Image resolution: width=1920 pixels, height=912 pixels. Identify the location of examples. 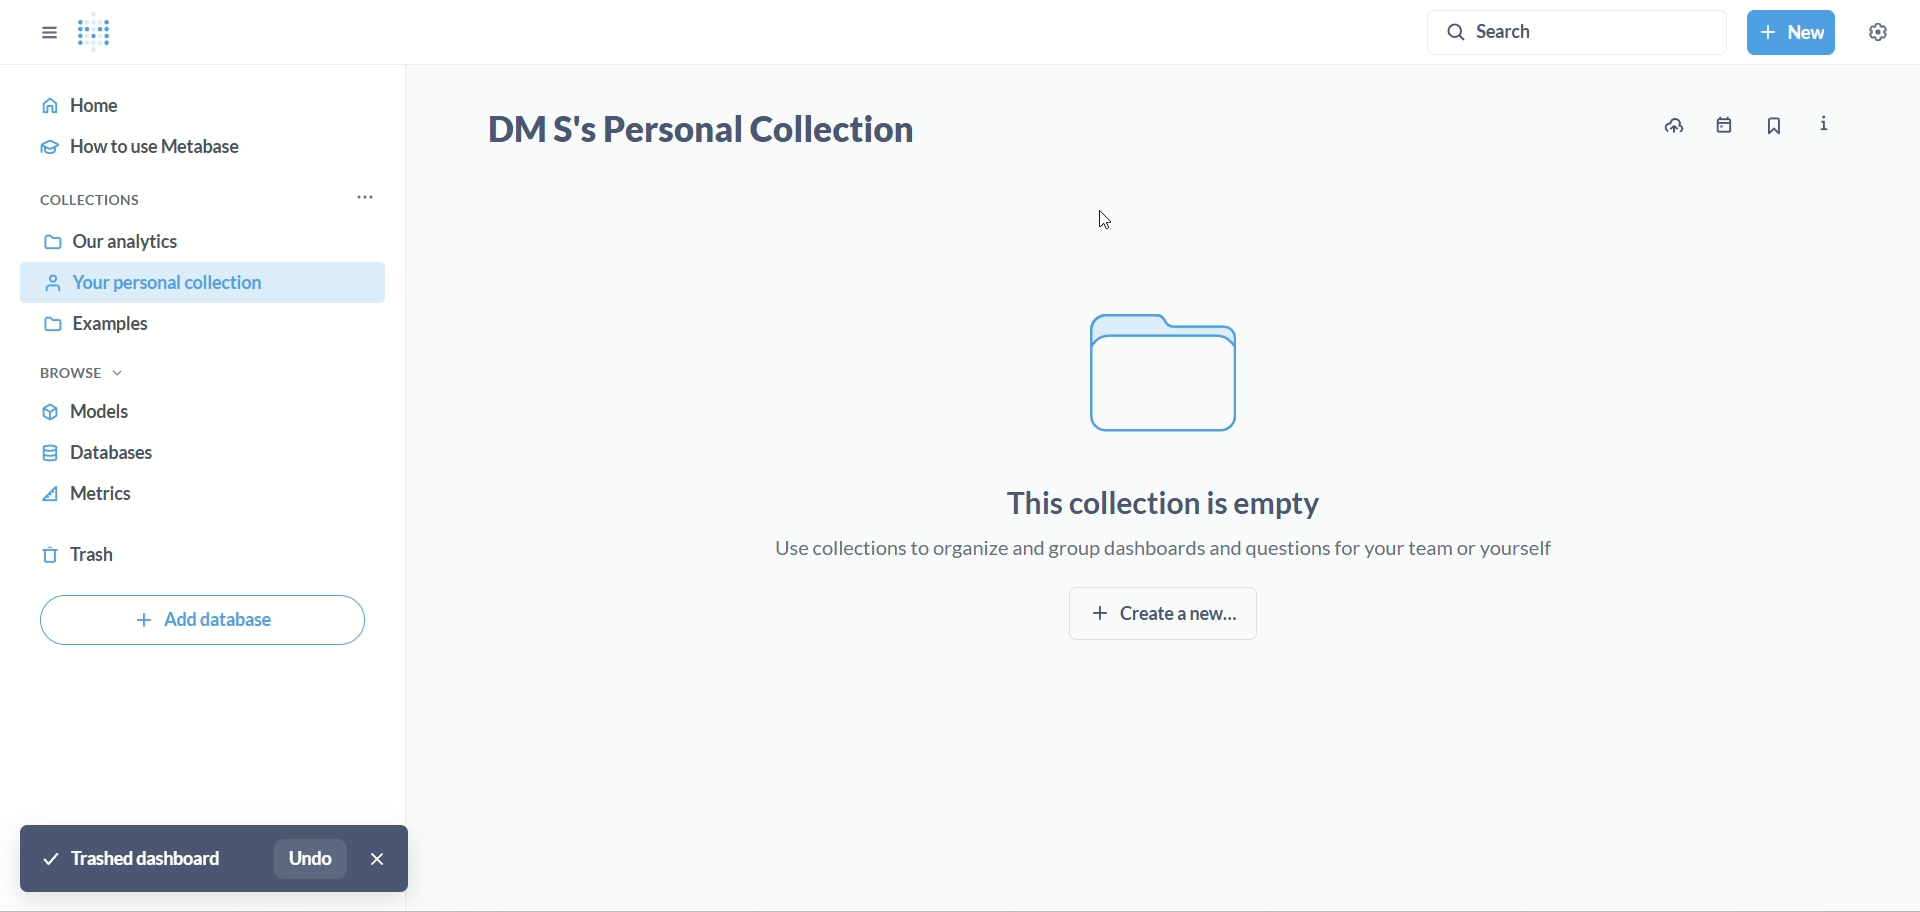
(105, 326).